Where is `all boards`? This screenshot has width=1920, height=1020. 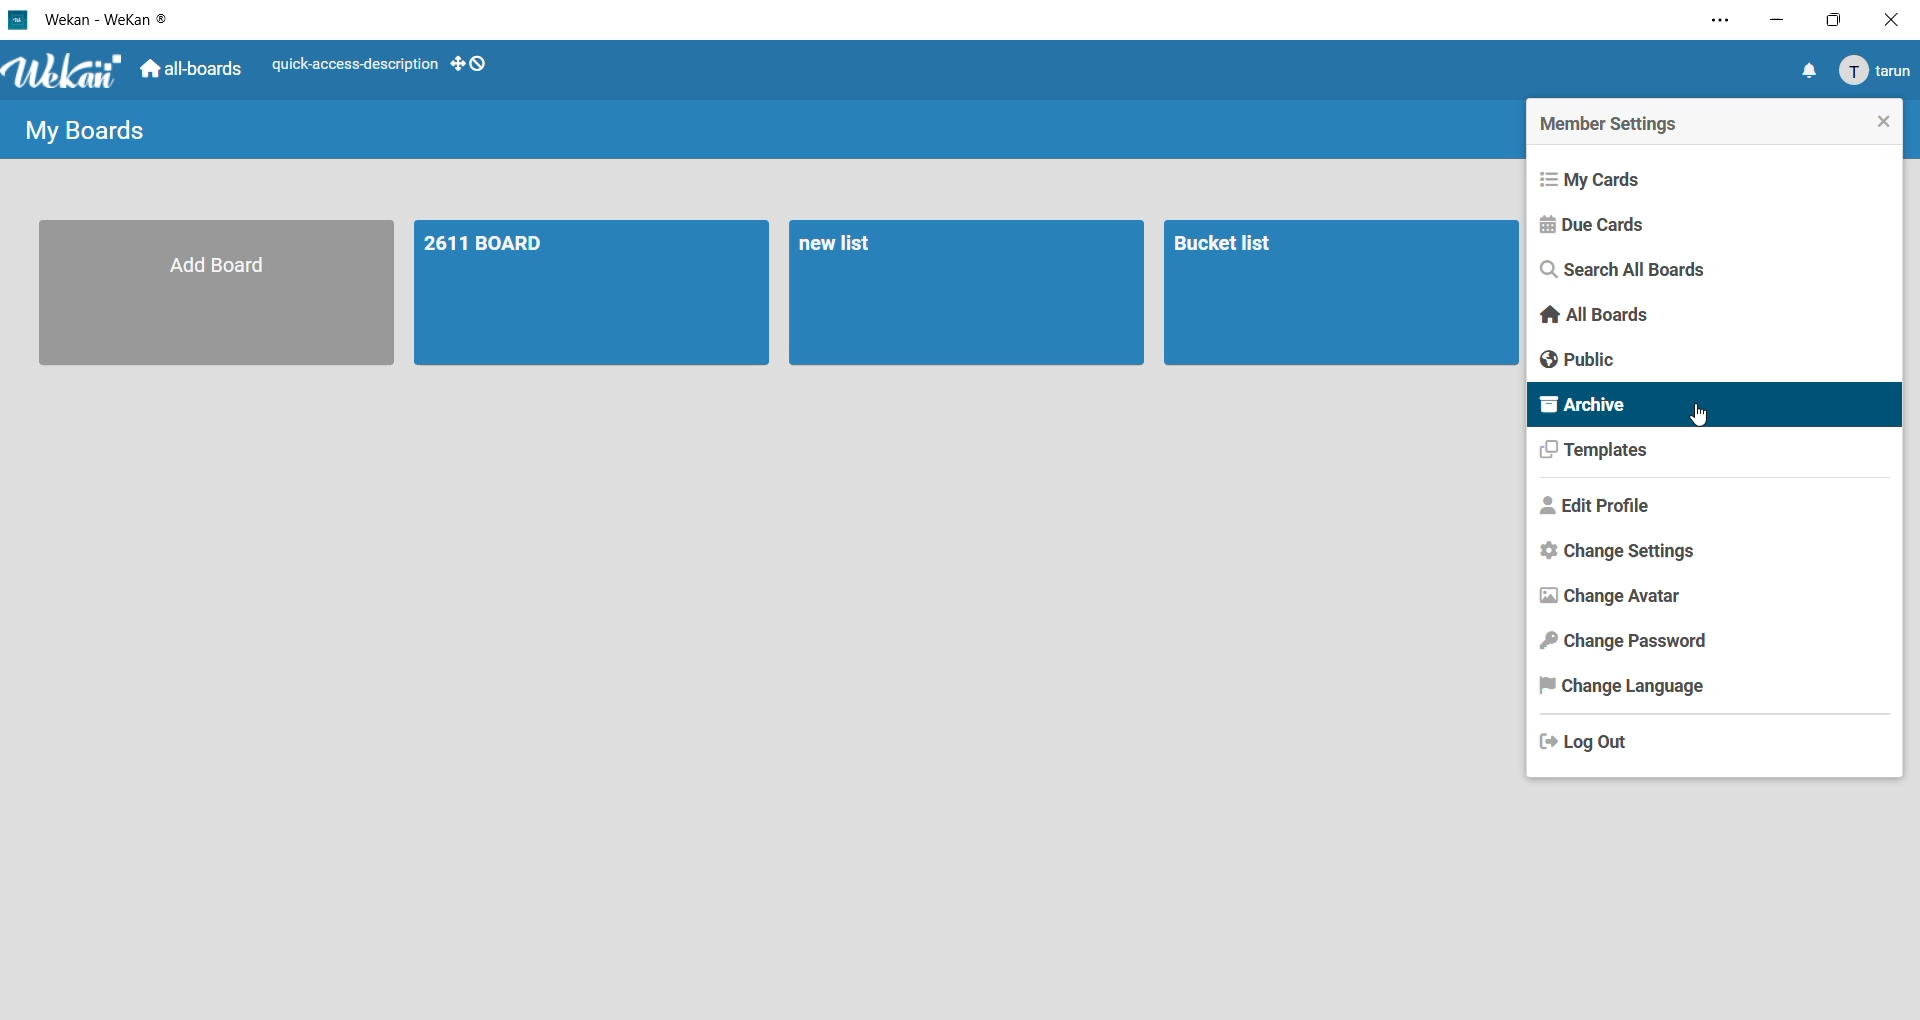
all boards is located at coordinates (1591, 313).